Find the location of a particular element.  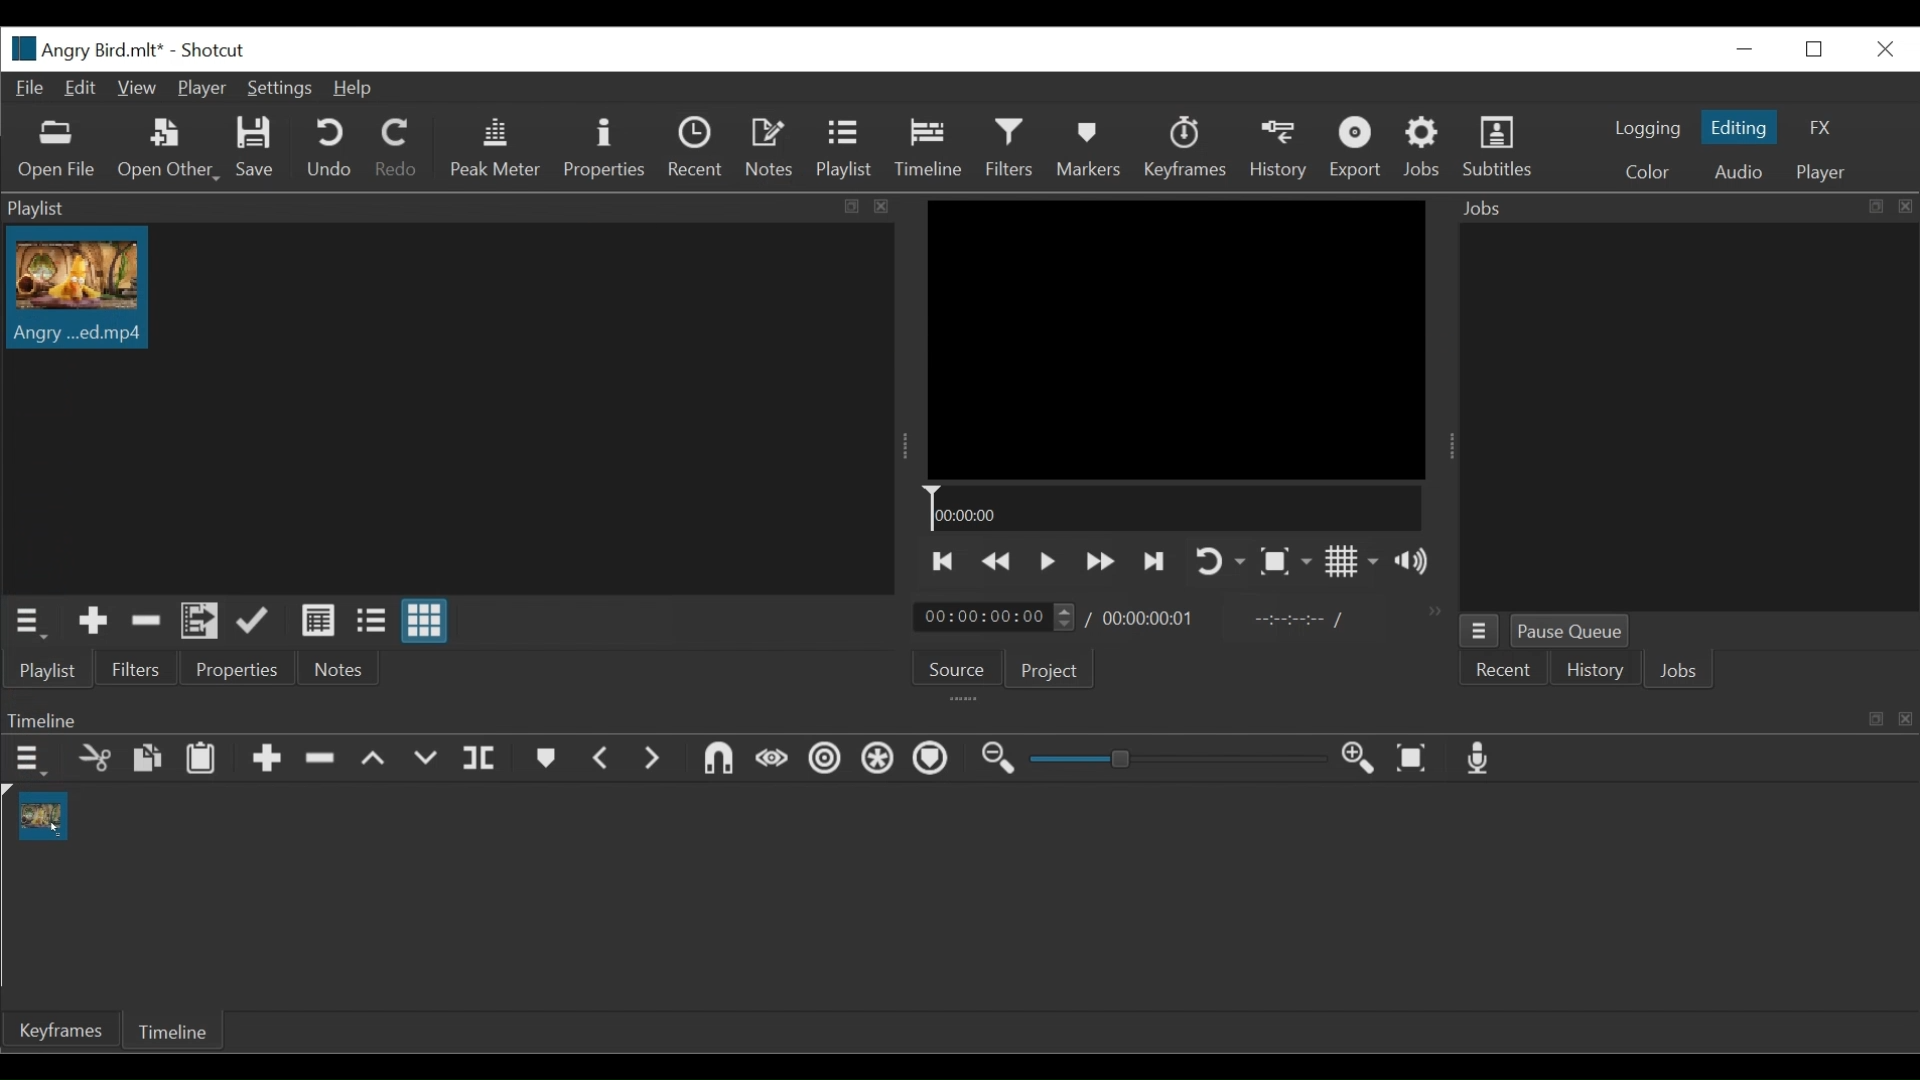

Set Filter Last is located at coordinates (711, 759).